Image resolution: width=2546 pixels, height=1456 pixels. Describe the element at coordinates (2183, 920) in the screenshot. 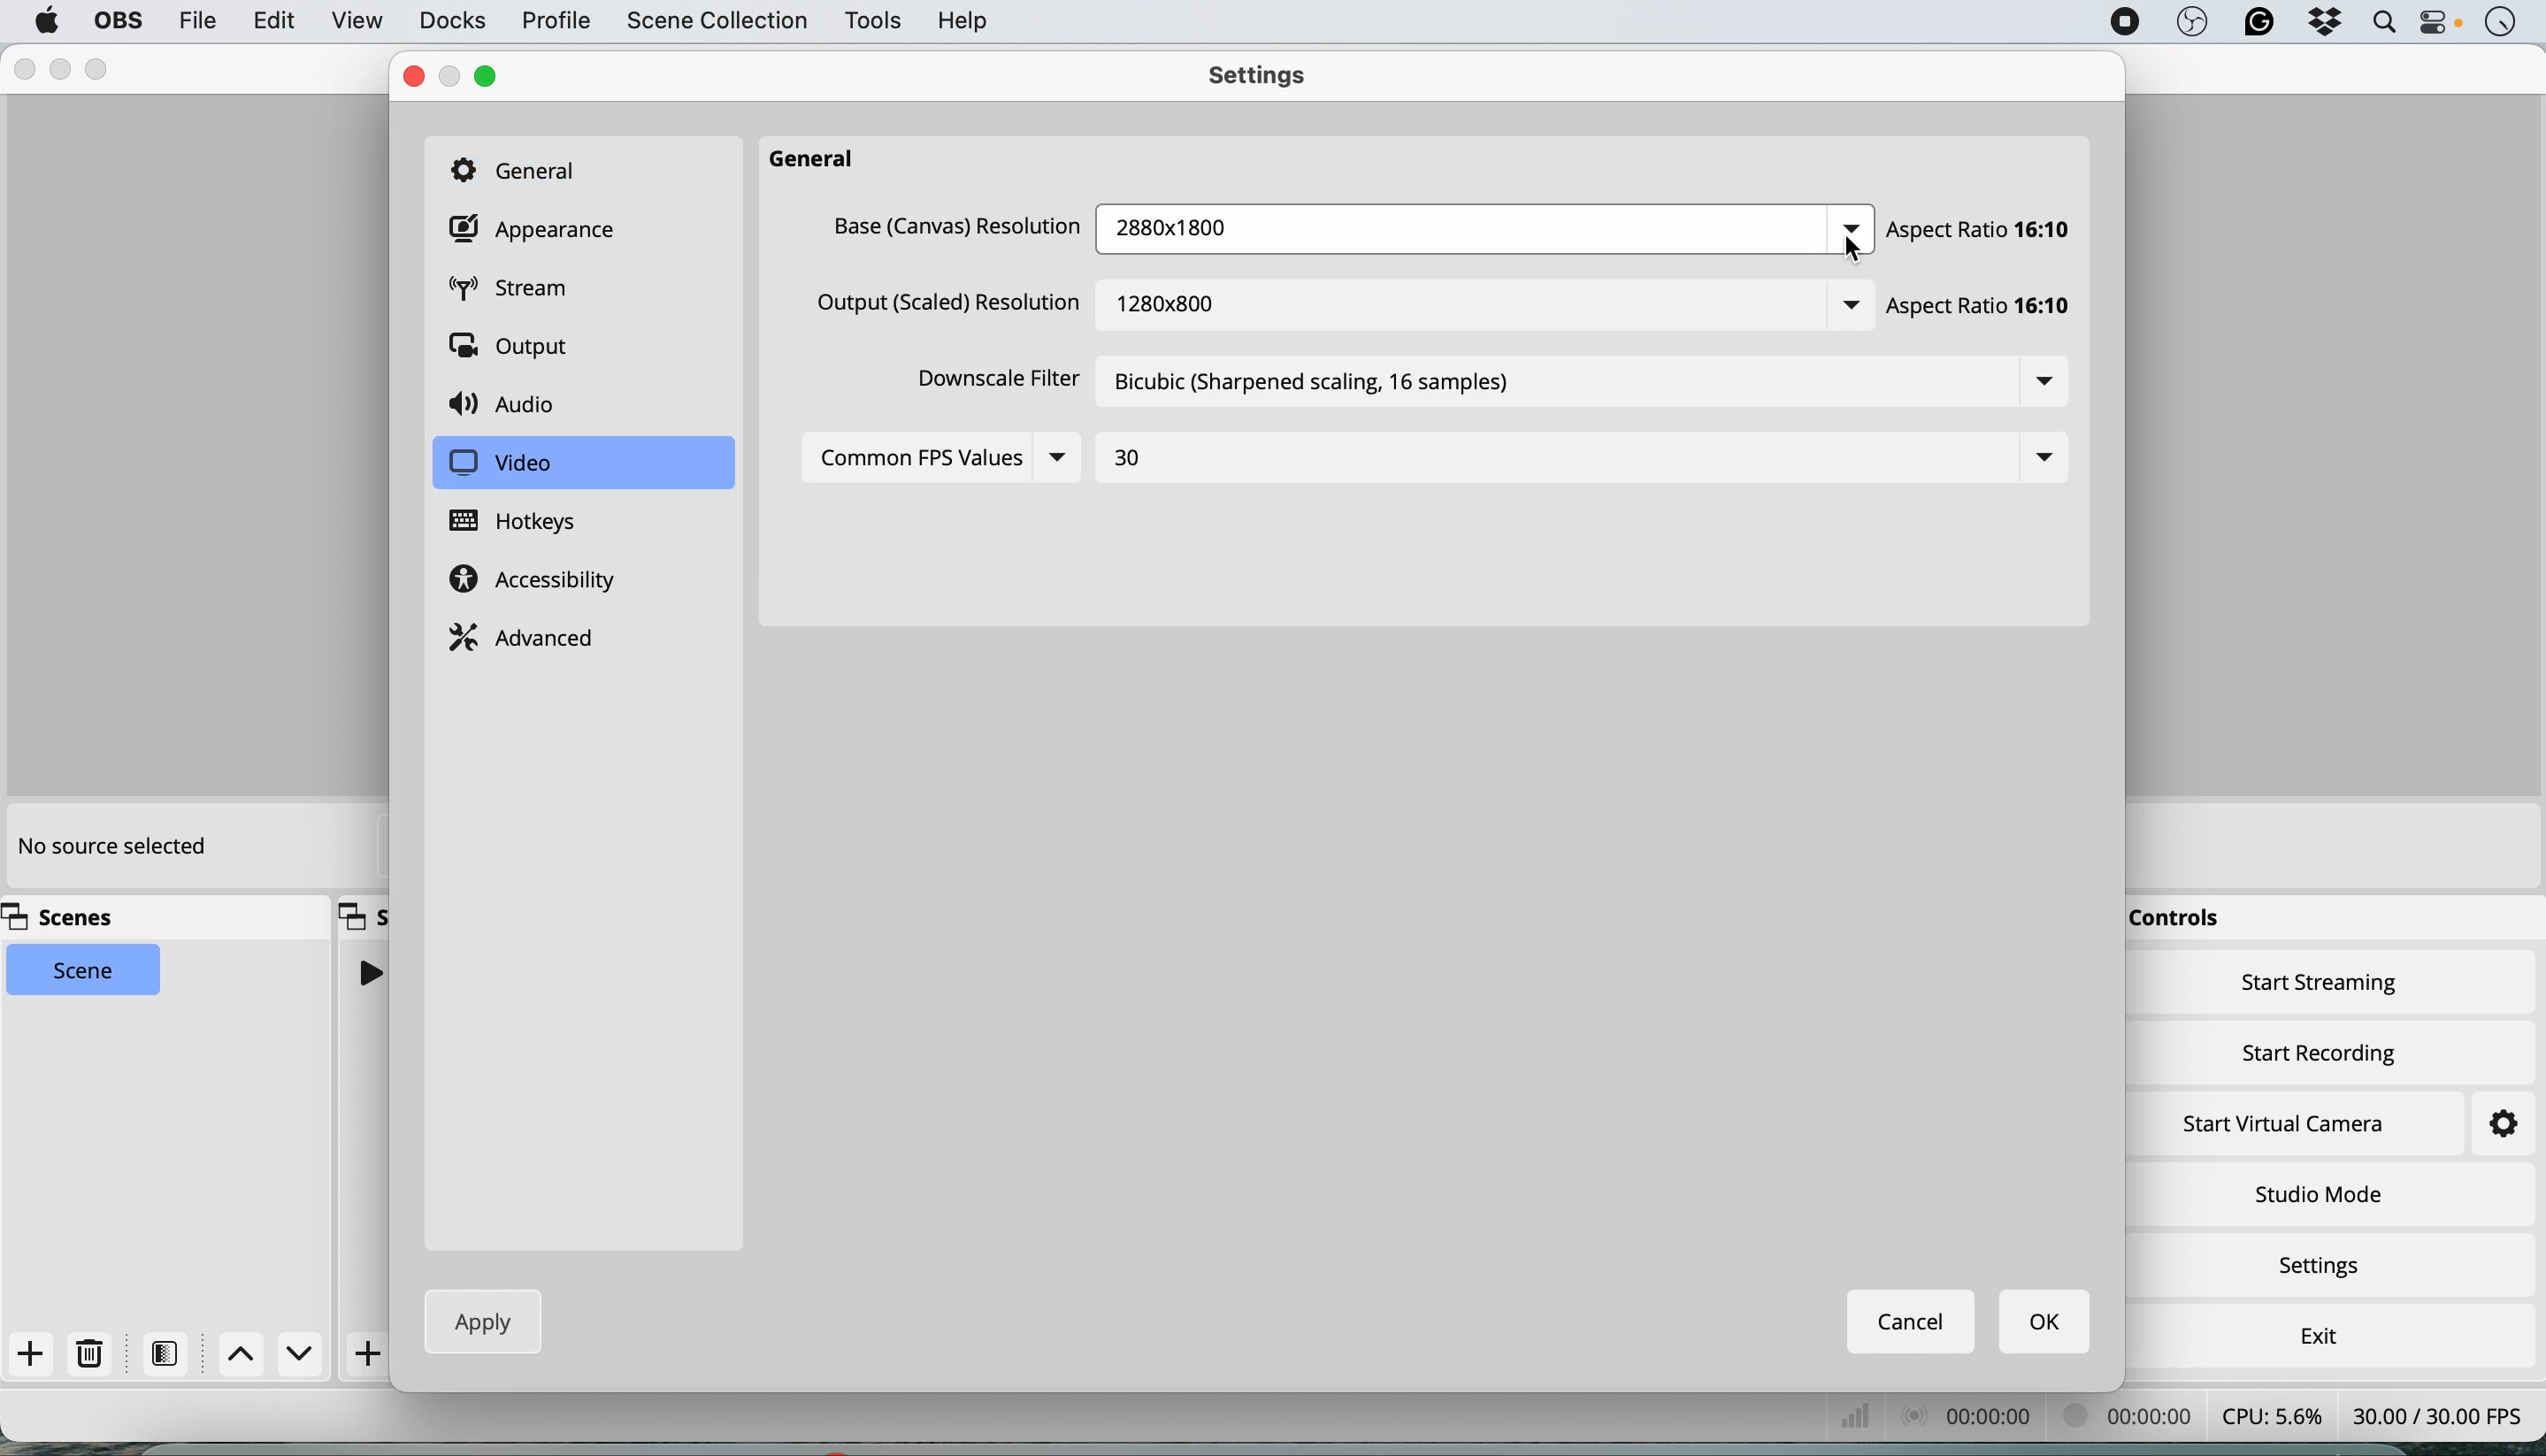

I see `controls` at that location.